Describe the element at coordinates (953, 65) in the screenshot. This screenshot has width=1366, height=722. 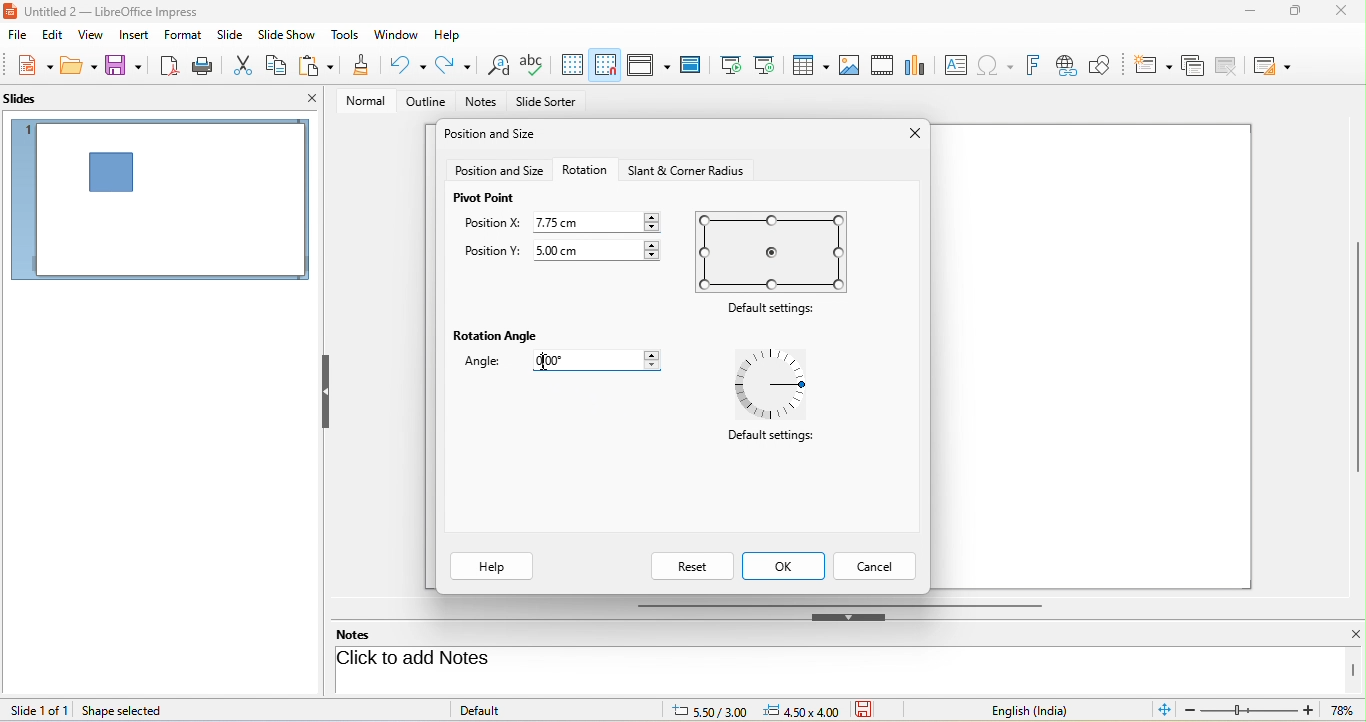
I see `text box` at that location.